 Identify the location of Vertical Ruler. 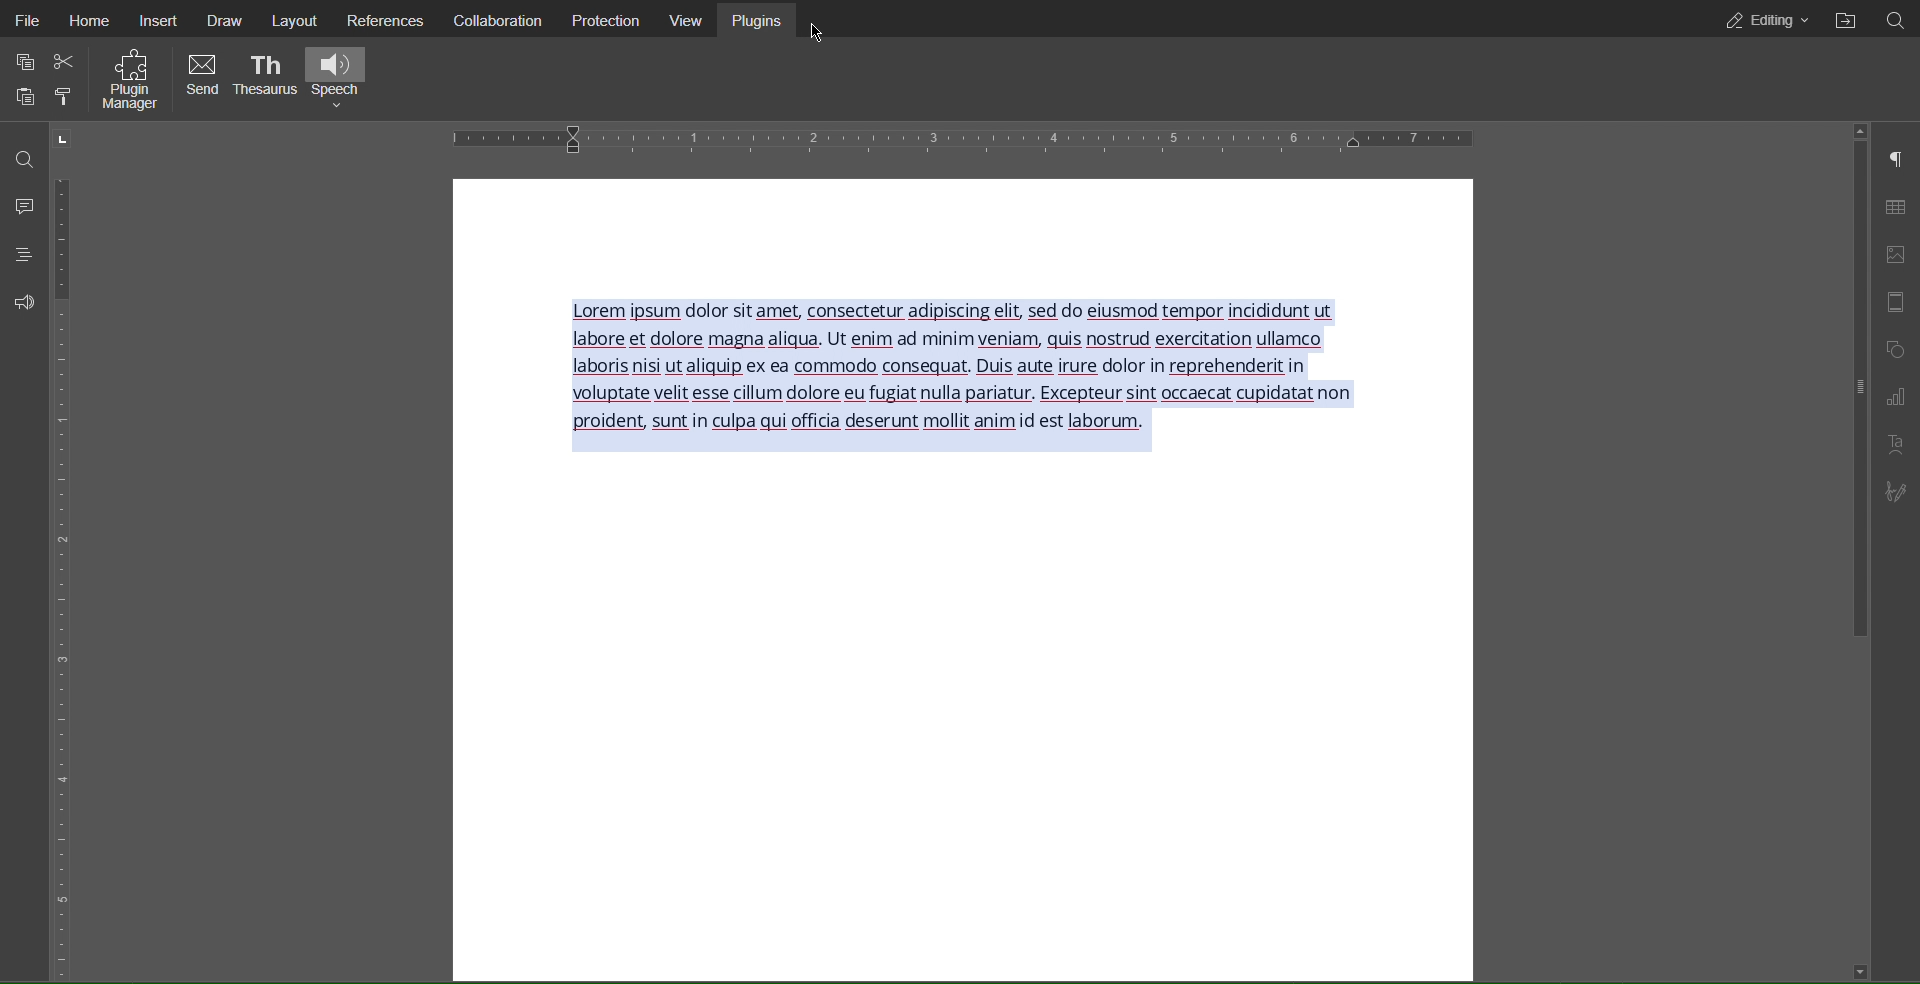
(64, 571).